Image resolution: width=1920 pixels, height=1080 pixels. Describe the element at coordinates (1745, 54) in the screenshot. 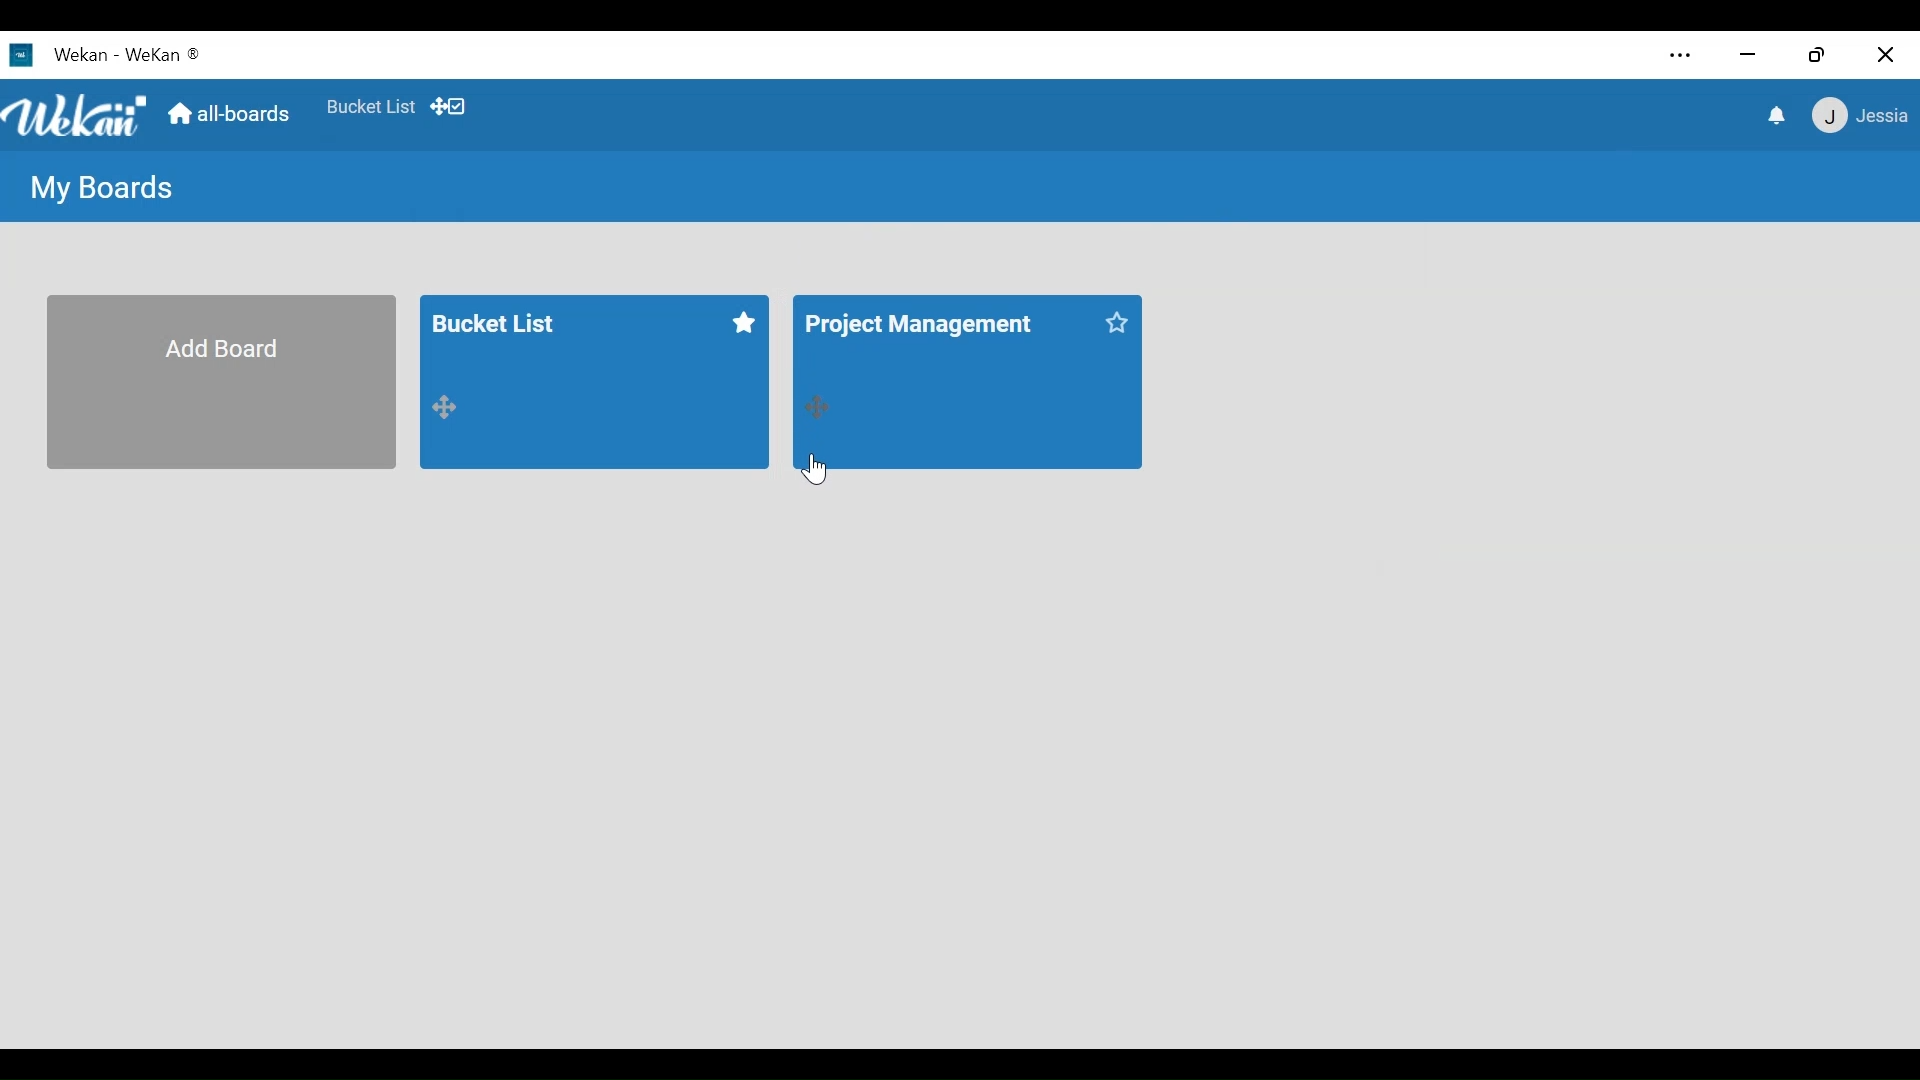

I see `minimize` at that location.